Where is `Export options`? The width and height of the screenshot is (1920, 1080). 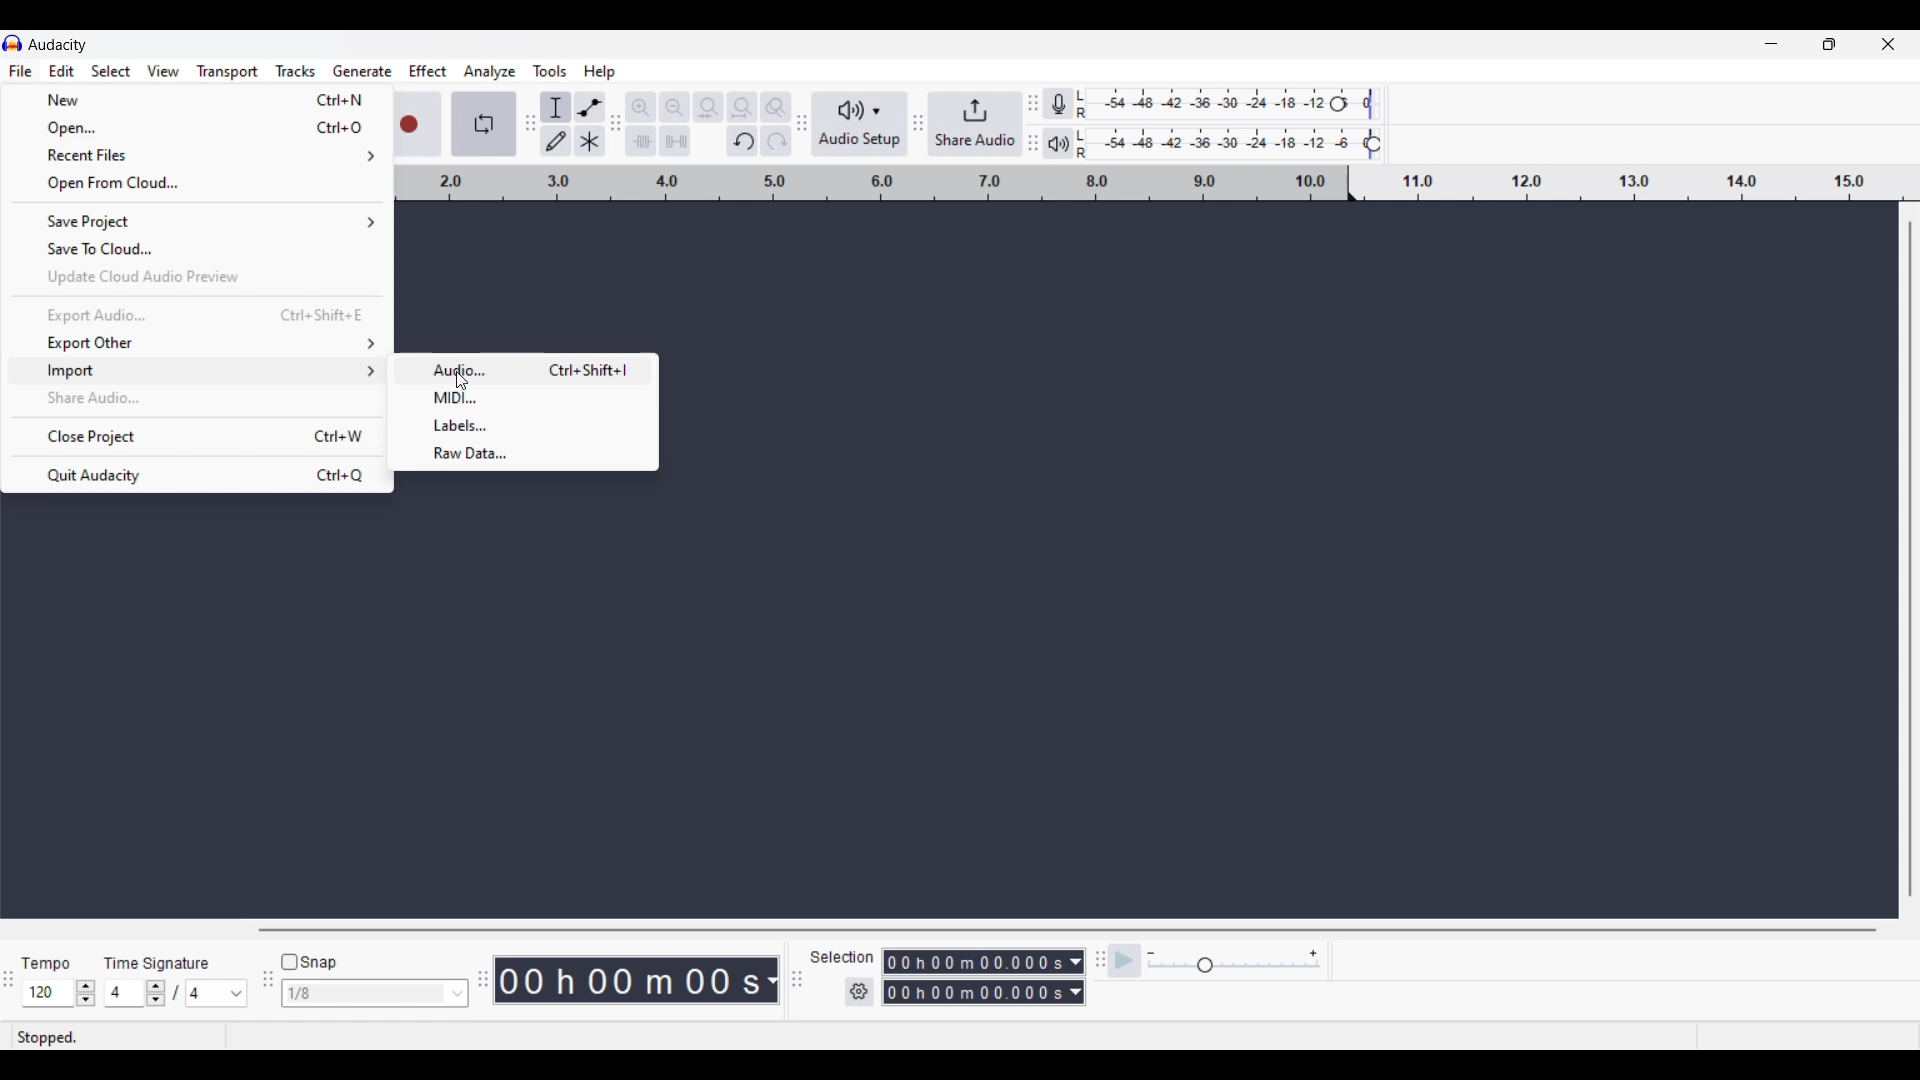 Export options is located at coordinates (197, 343).